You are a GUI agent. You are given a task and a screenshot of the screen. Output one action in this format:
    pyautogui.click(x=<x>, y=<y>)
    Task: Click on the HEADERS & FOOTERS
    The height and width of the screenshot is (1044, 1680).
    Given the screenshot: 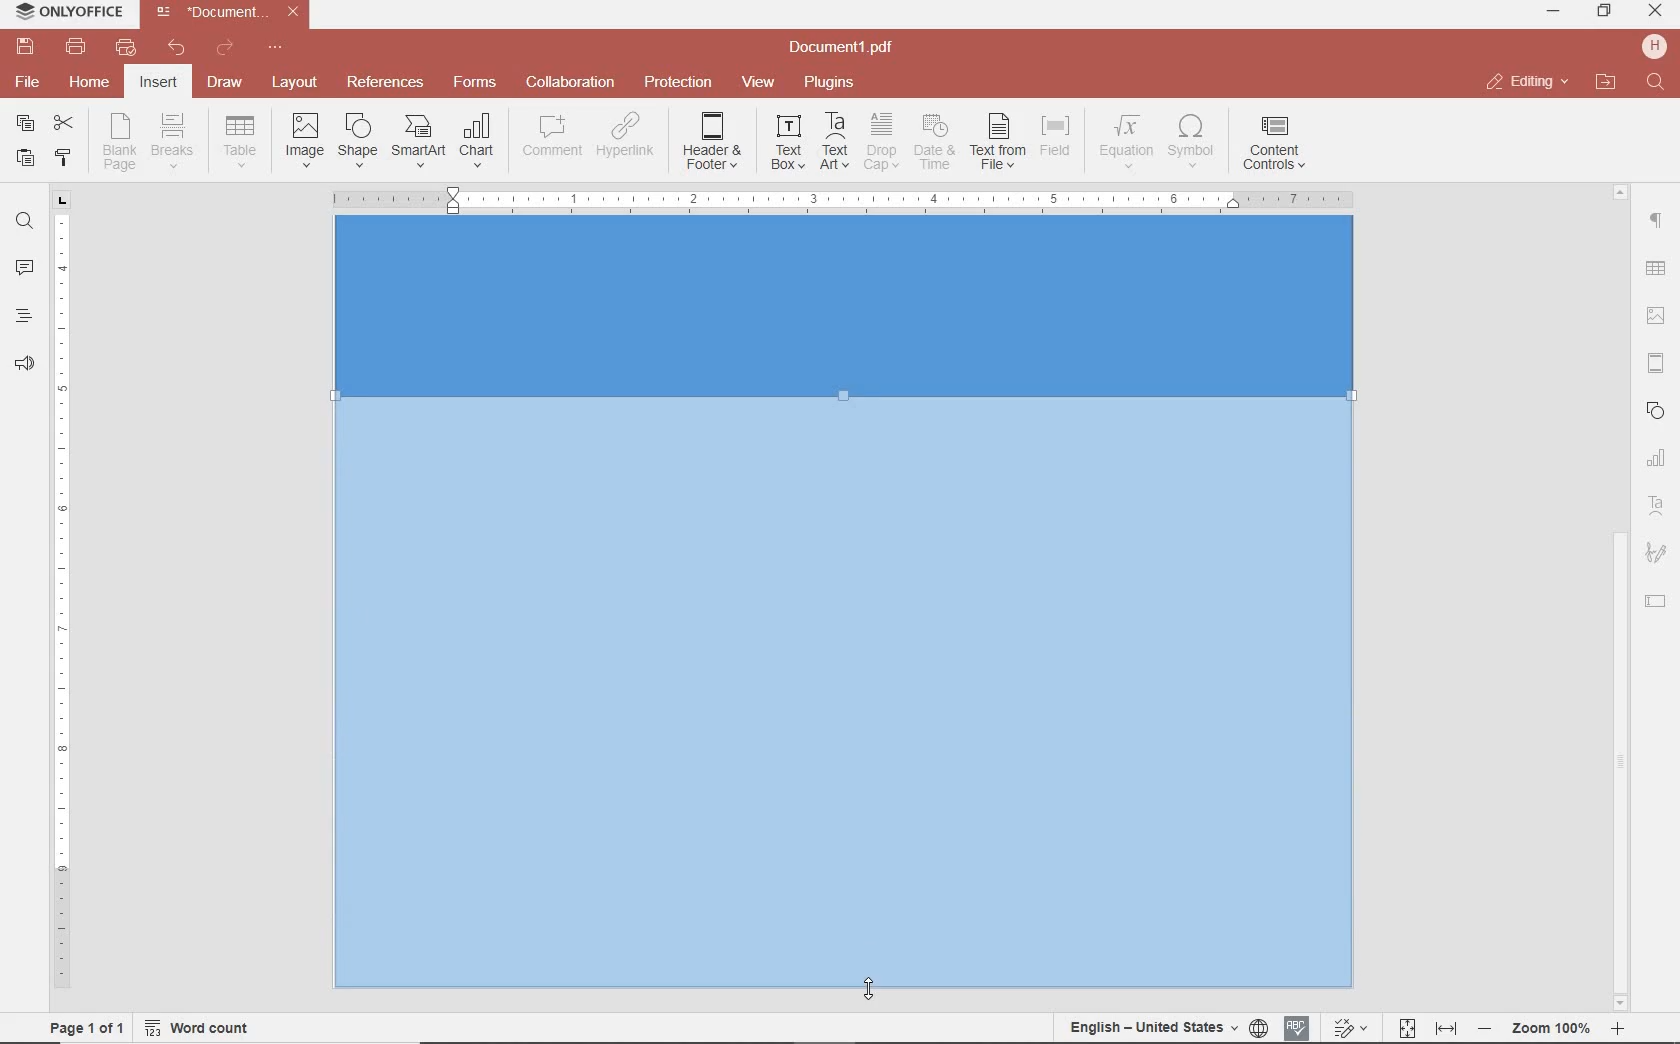 What is the action you would take?
    pyautogui.click(x=1657, y=364)
    